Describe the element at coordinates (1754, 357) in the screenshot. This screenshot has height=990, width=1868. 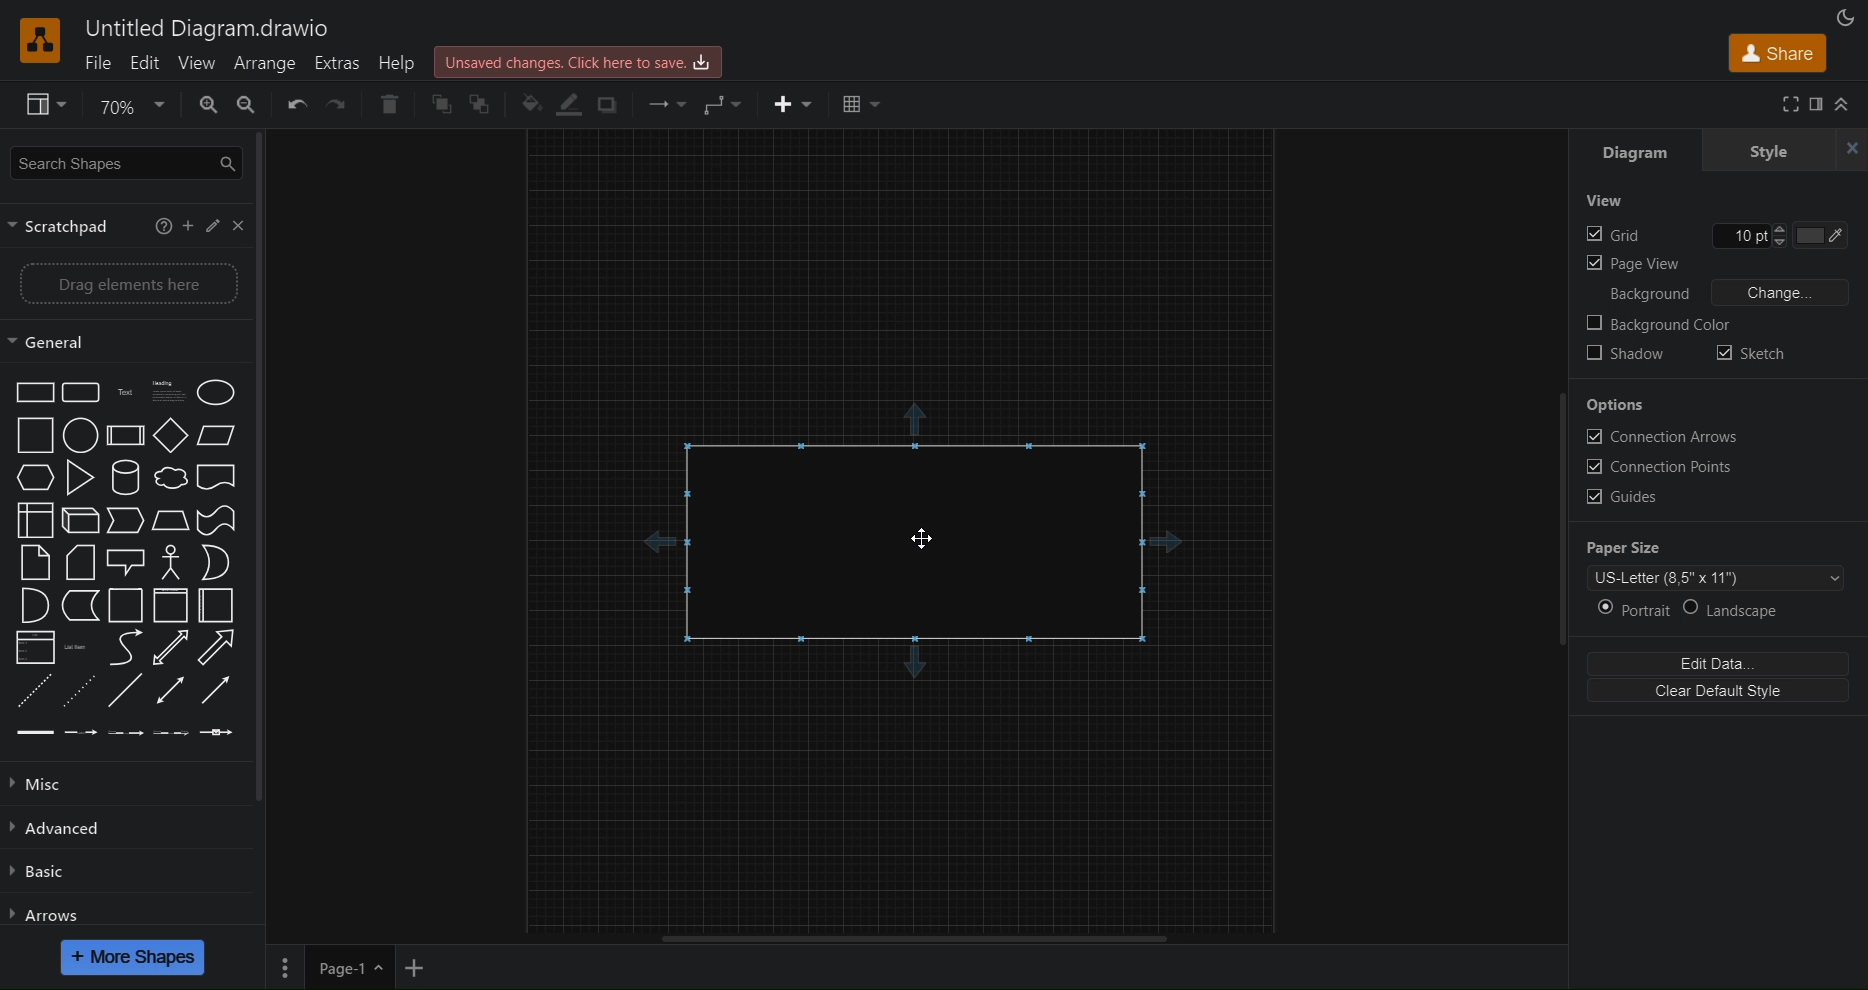
I see `Sketch` at that location.